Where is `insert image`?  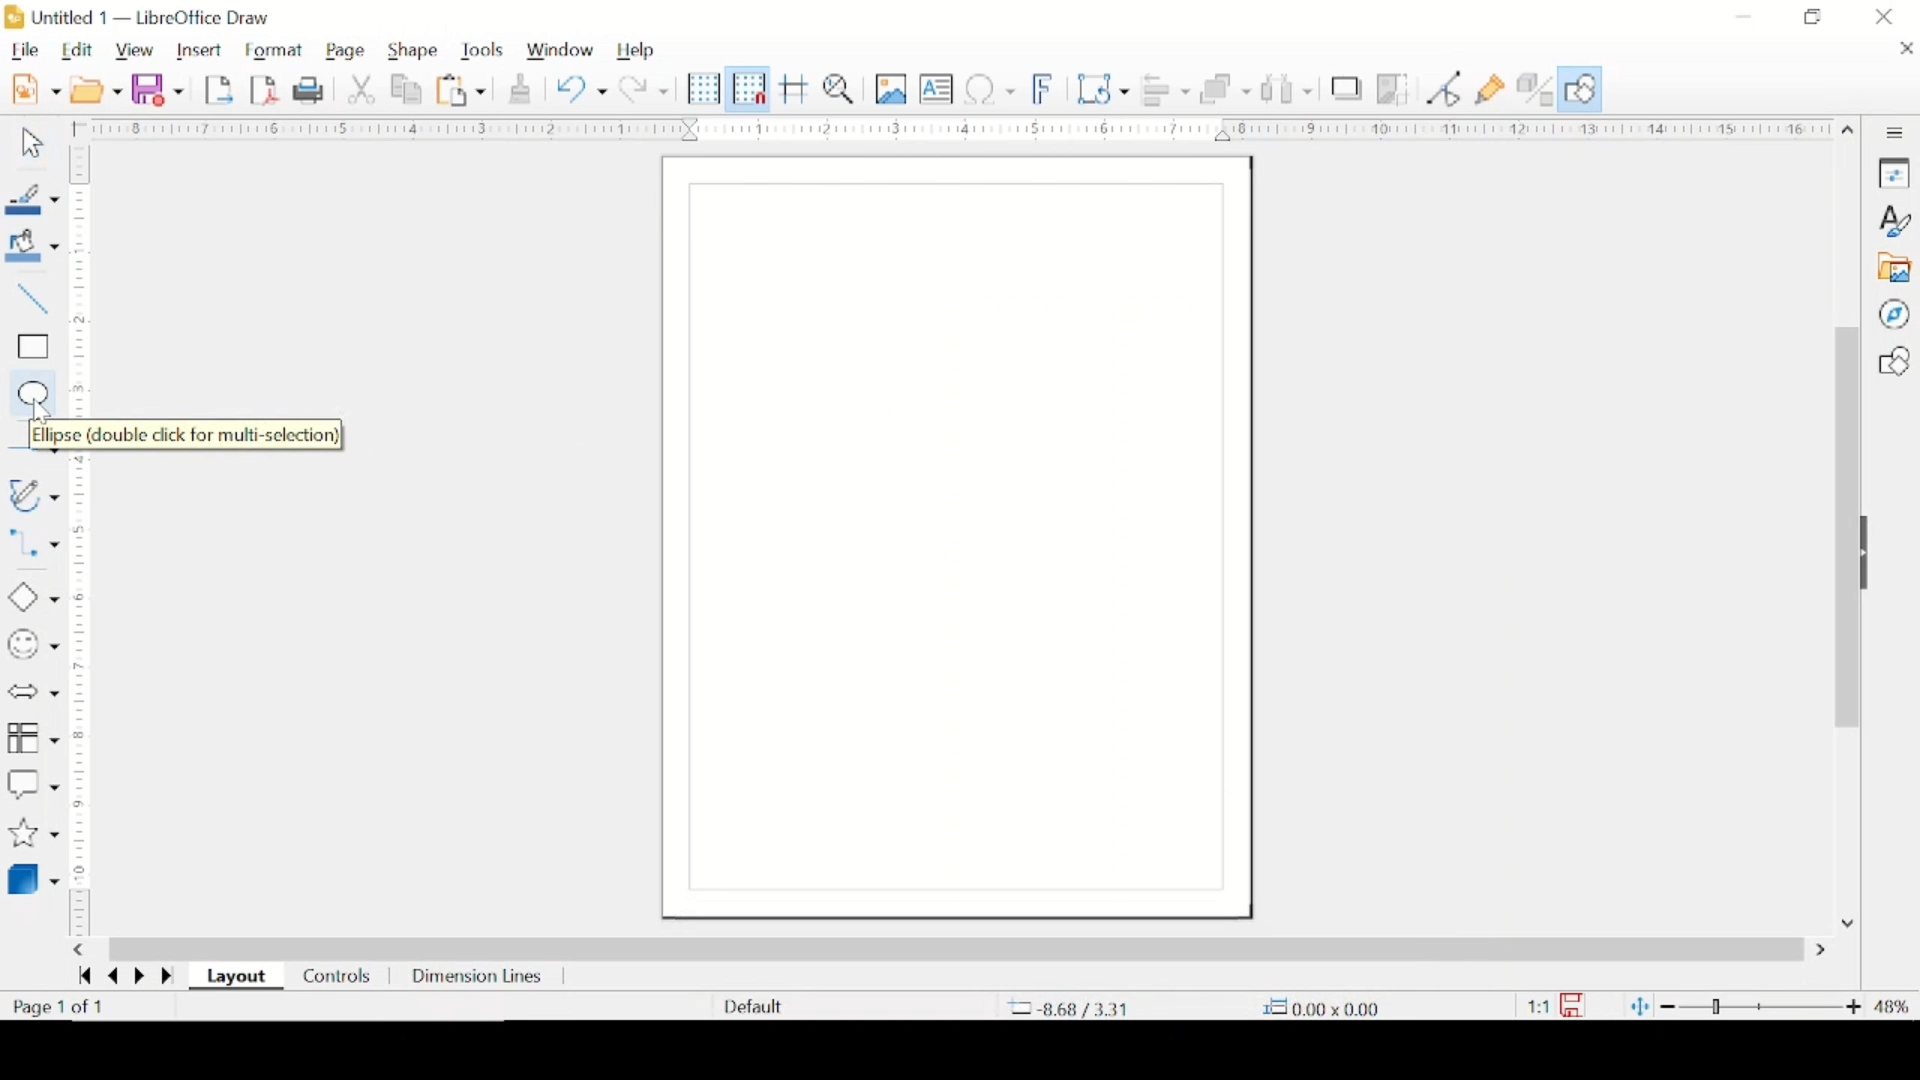
insert image is located at coordinates (891, 90).